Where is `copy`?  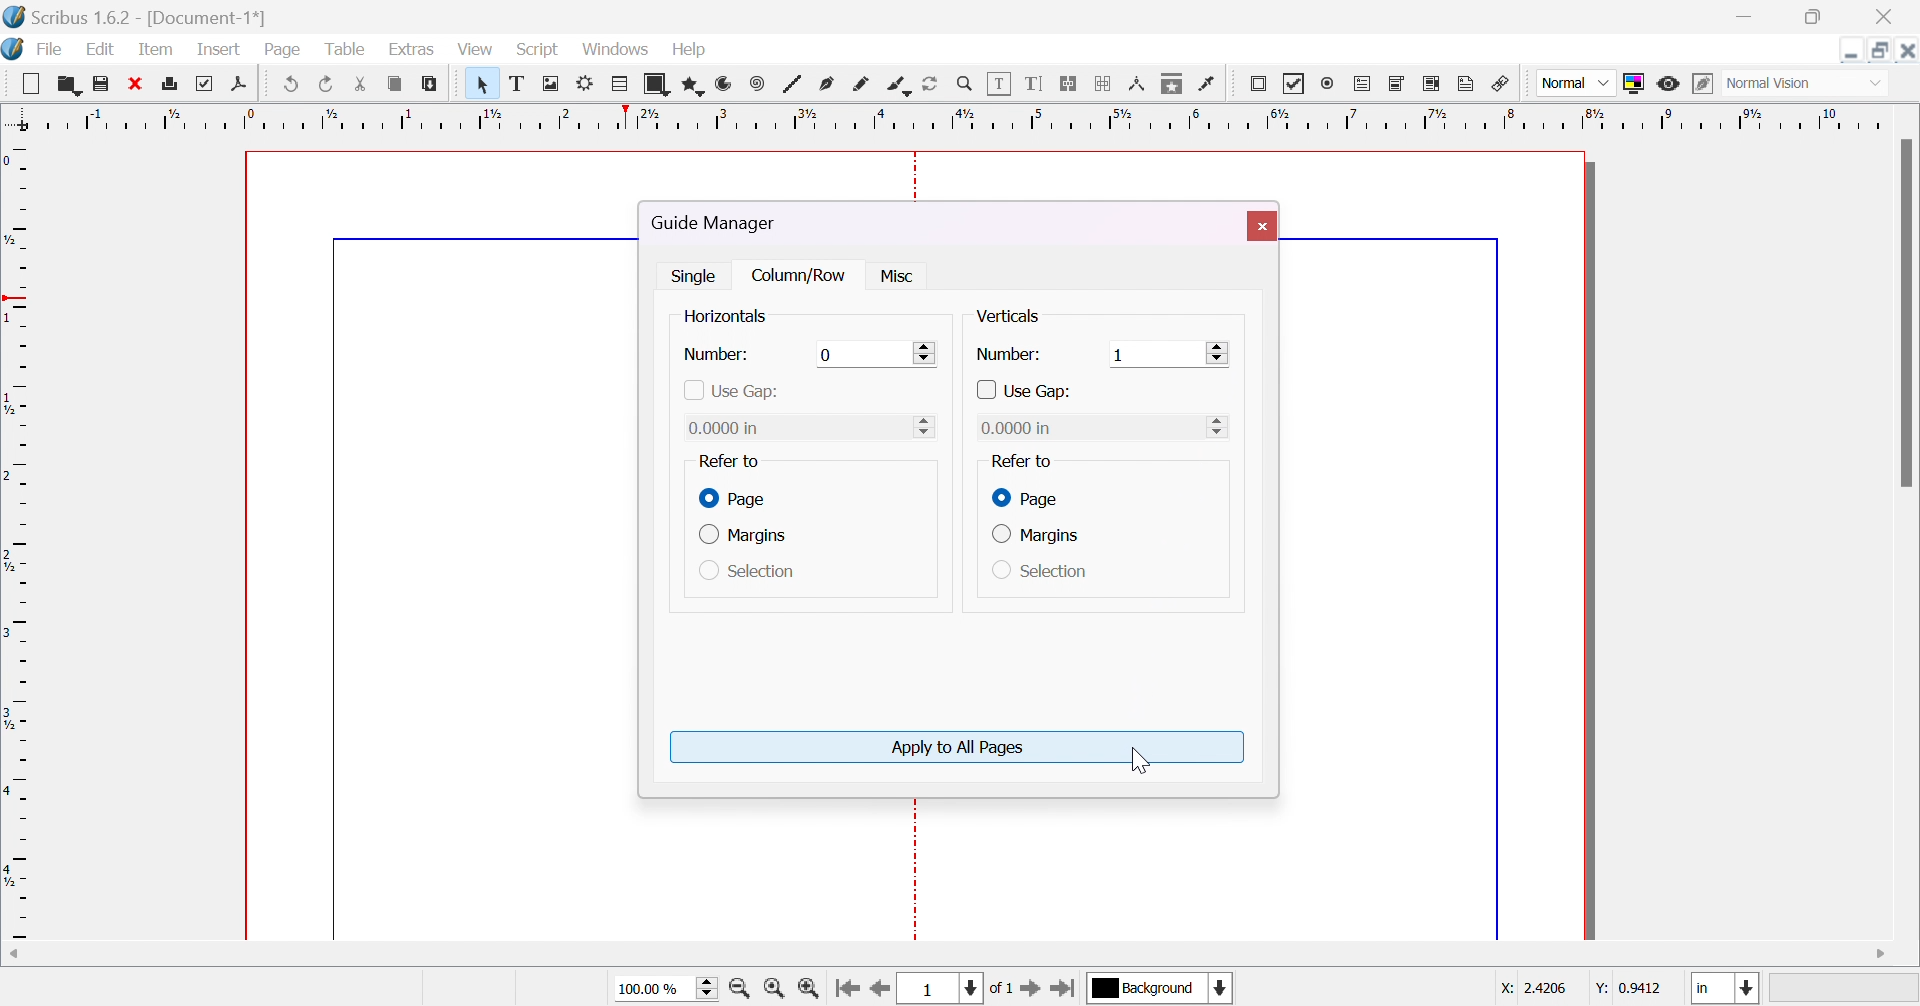
copy is located at coordinates (397, 83).